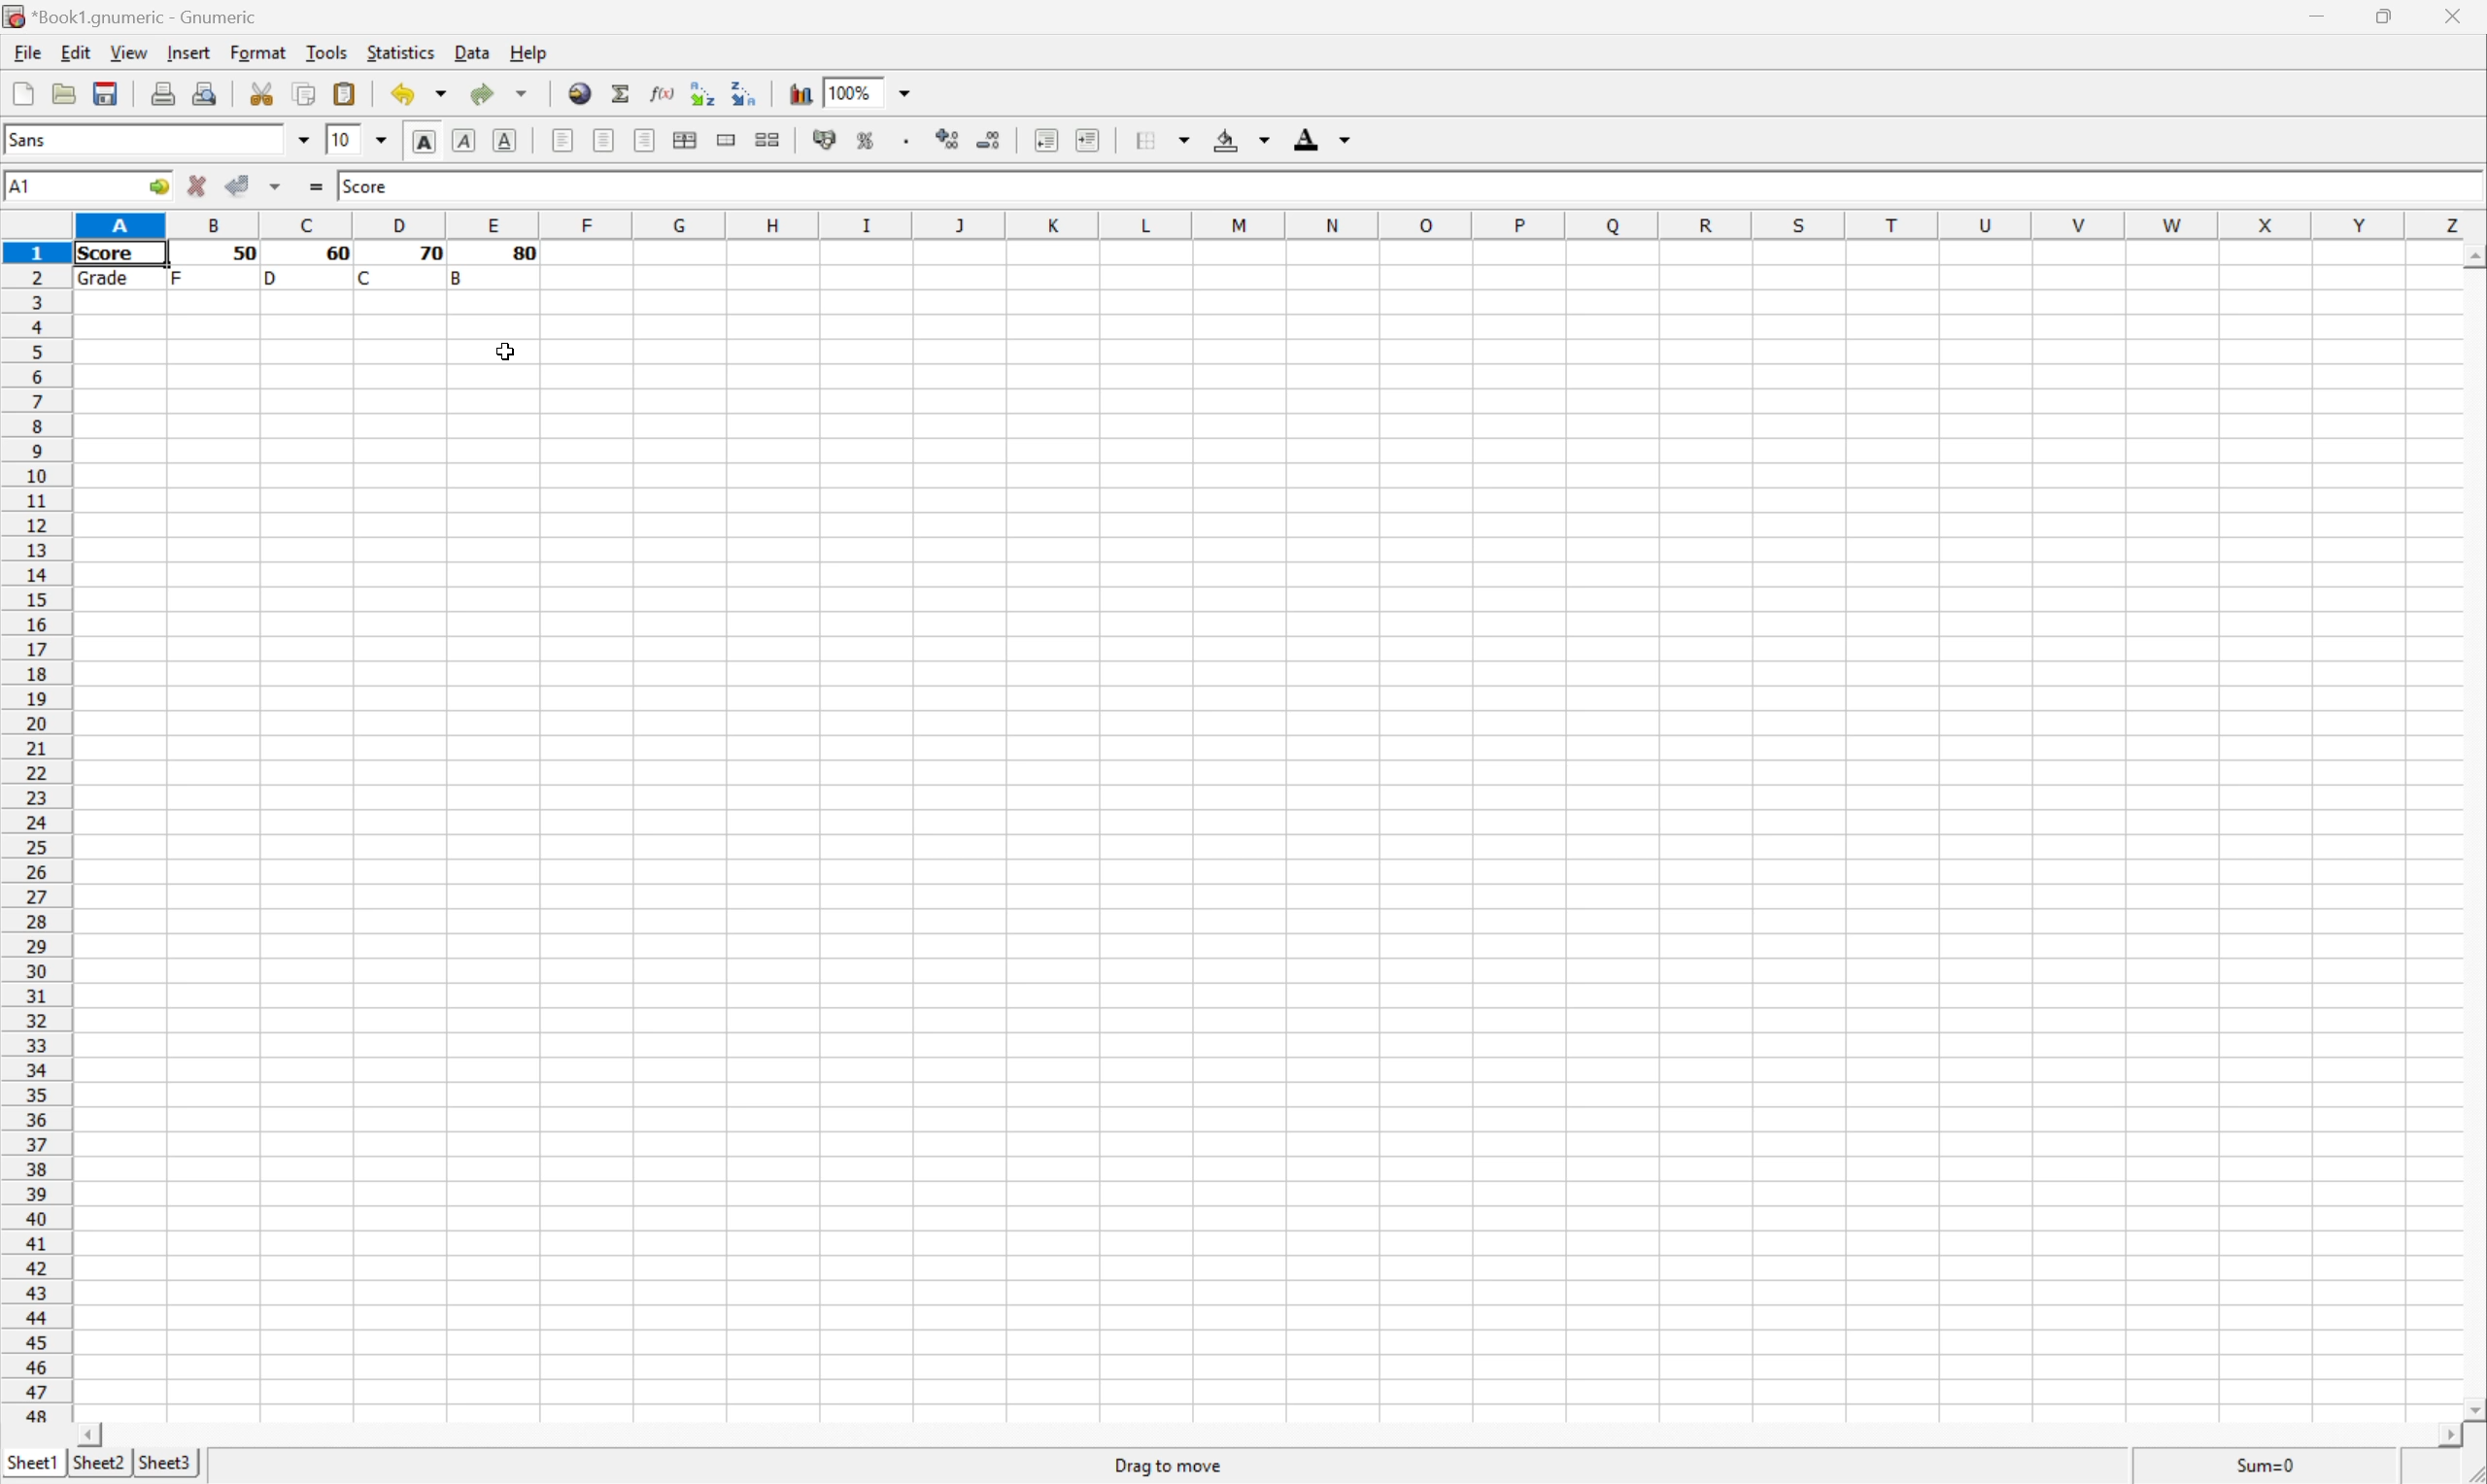  What do you see at coordinates (305, 98) in the screenshot?
I see `Copy the selection` at bounding box center [305, 98].